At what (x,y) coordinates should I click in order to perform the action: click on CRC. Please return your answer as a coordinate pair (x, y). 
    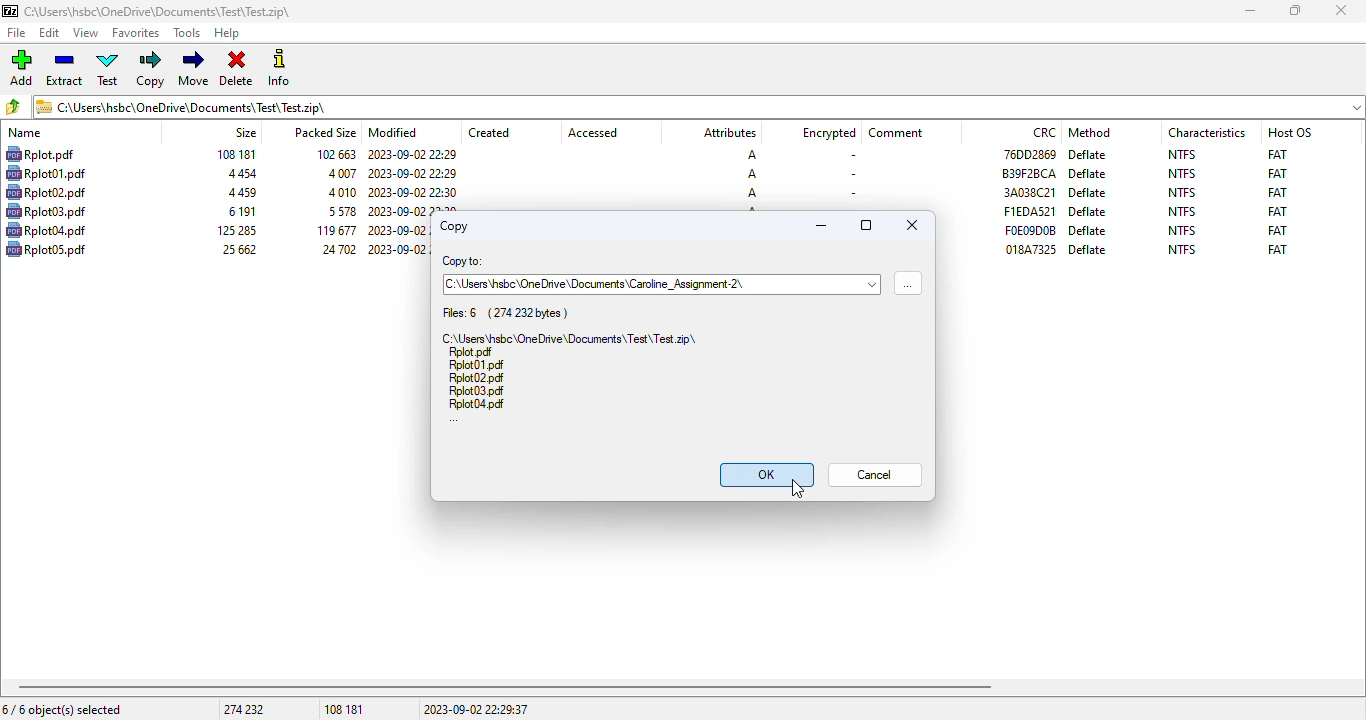
    Looking at the image, I should click on (1029, 211).